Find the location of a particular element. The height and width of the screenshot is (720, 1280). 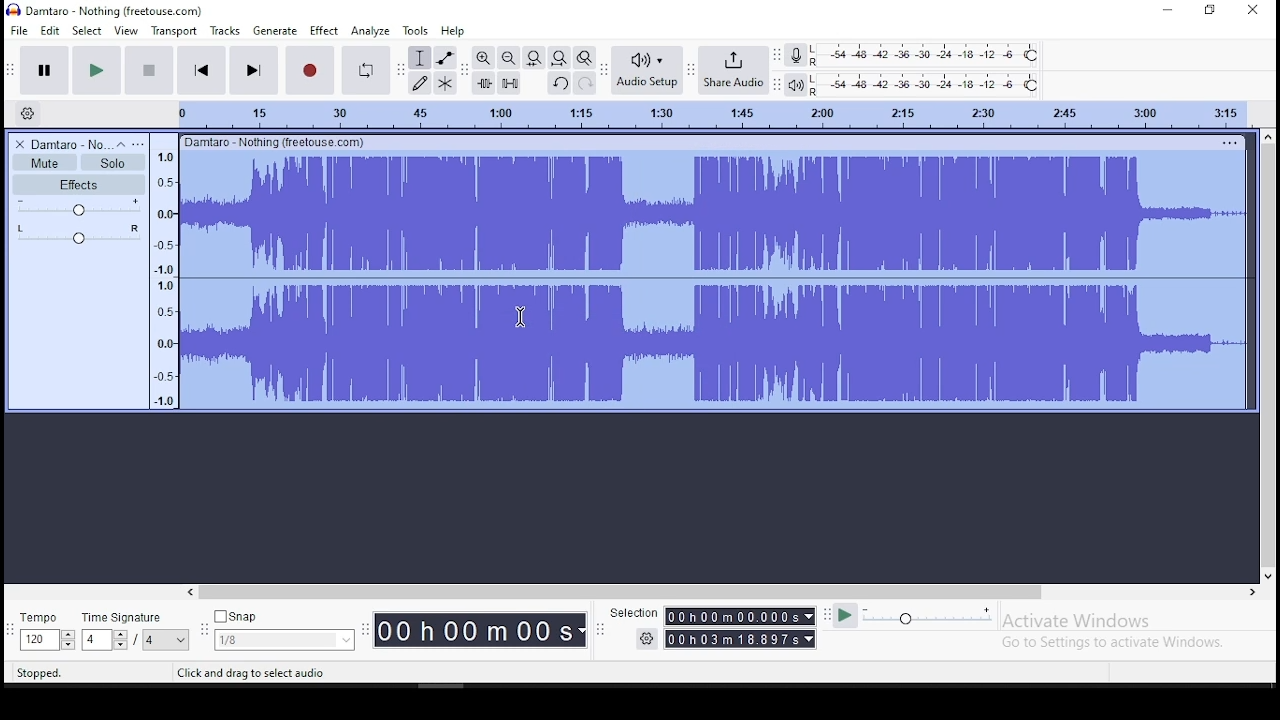

zoom out is located at coordinates (509, 57).